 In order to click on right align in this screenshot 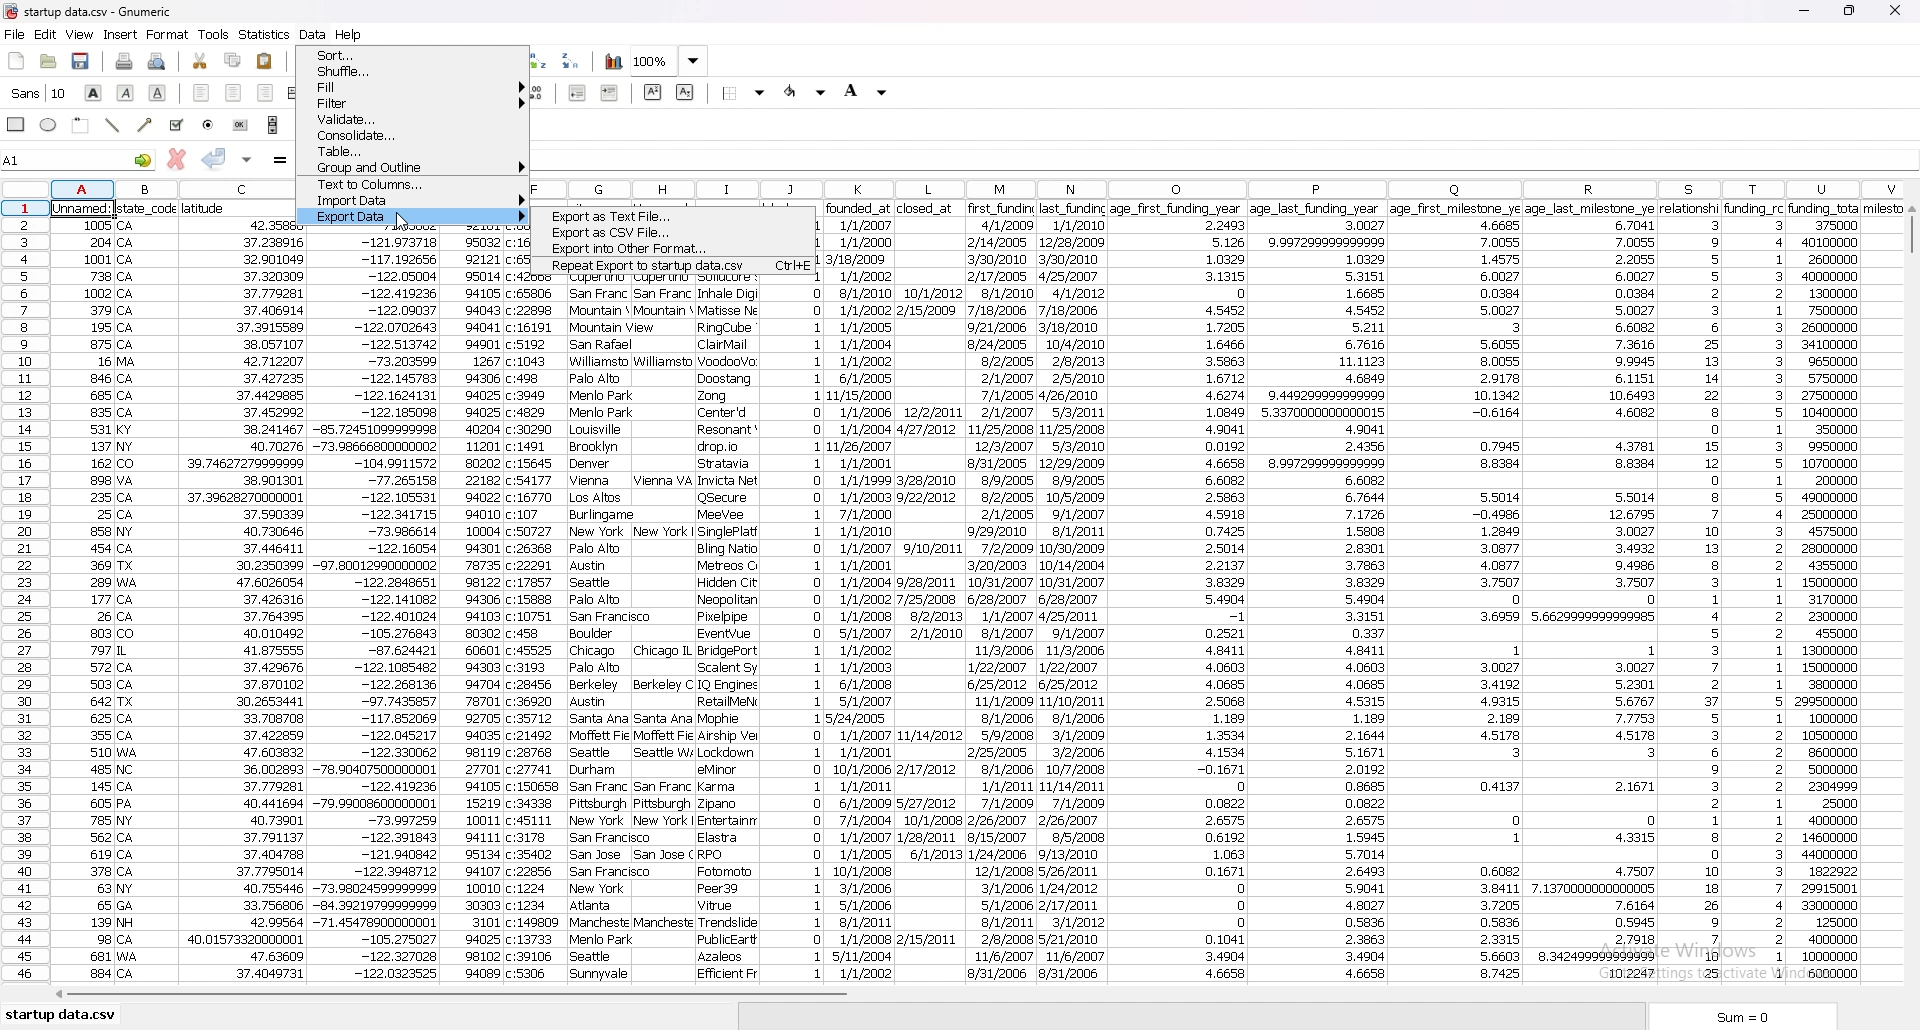, I will do `click(266, 93)`.